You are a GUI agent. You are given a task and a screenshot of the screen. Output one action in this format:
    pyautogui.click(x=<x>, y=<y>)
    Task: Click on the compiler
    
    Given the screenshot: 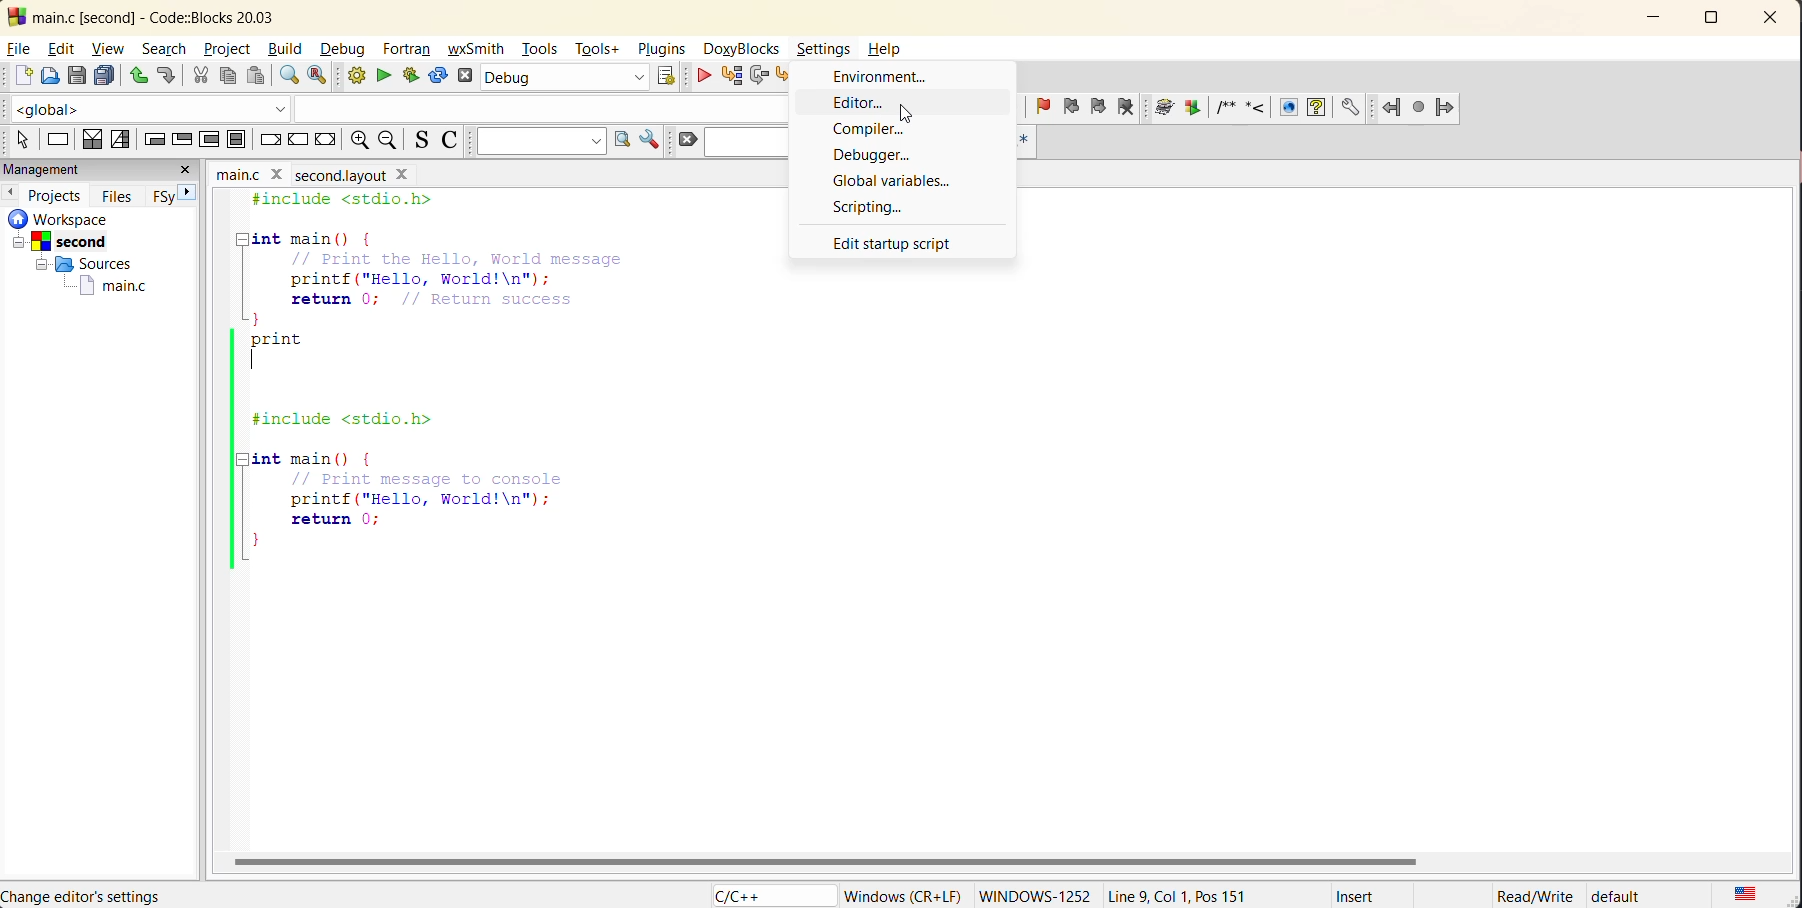 What is the action you would take?
    pyautogui.click(x=881, y=129)
    